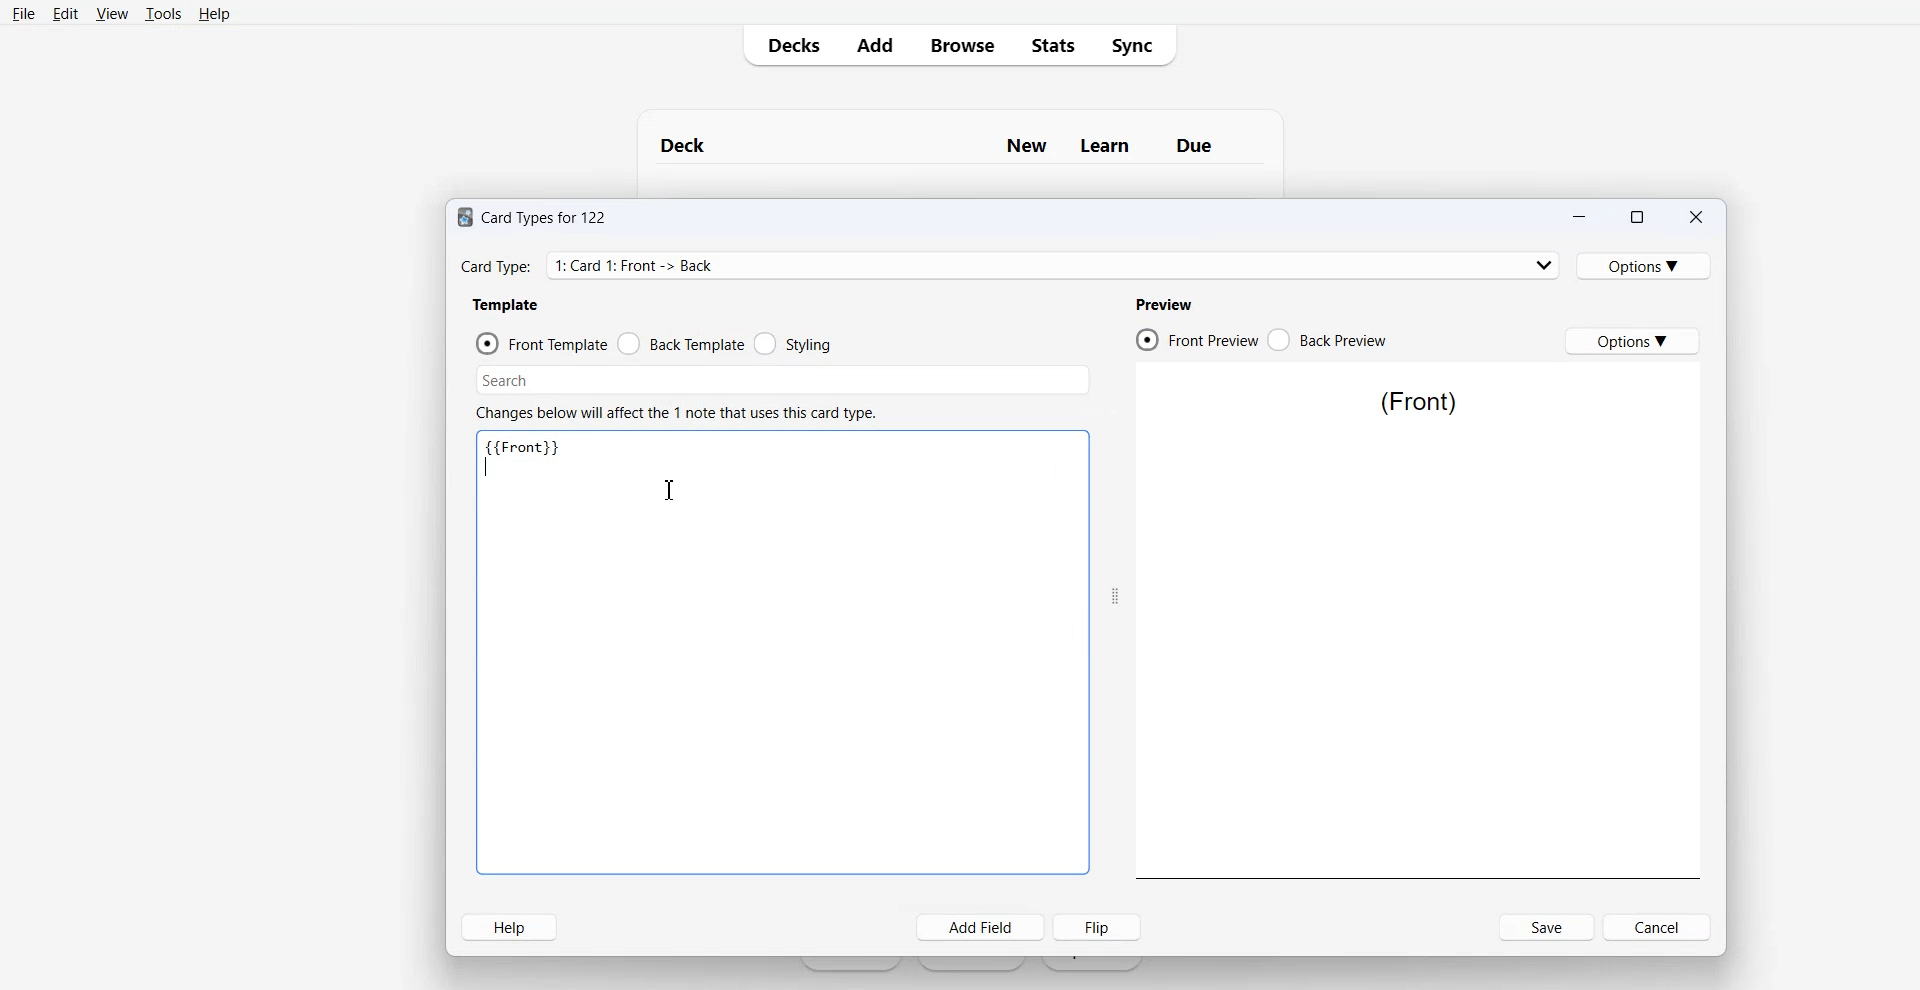 The width and height of the screenshot is (1920, 990). I want to click on Options, so click(1645, 265).